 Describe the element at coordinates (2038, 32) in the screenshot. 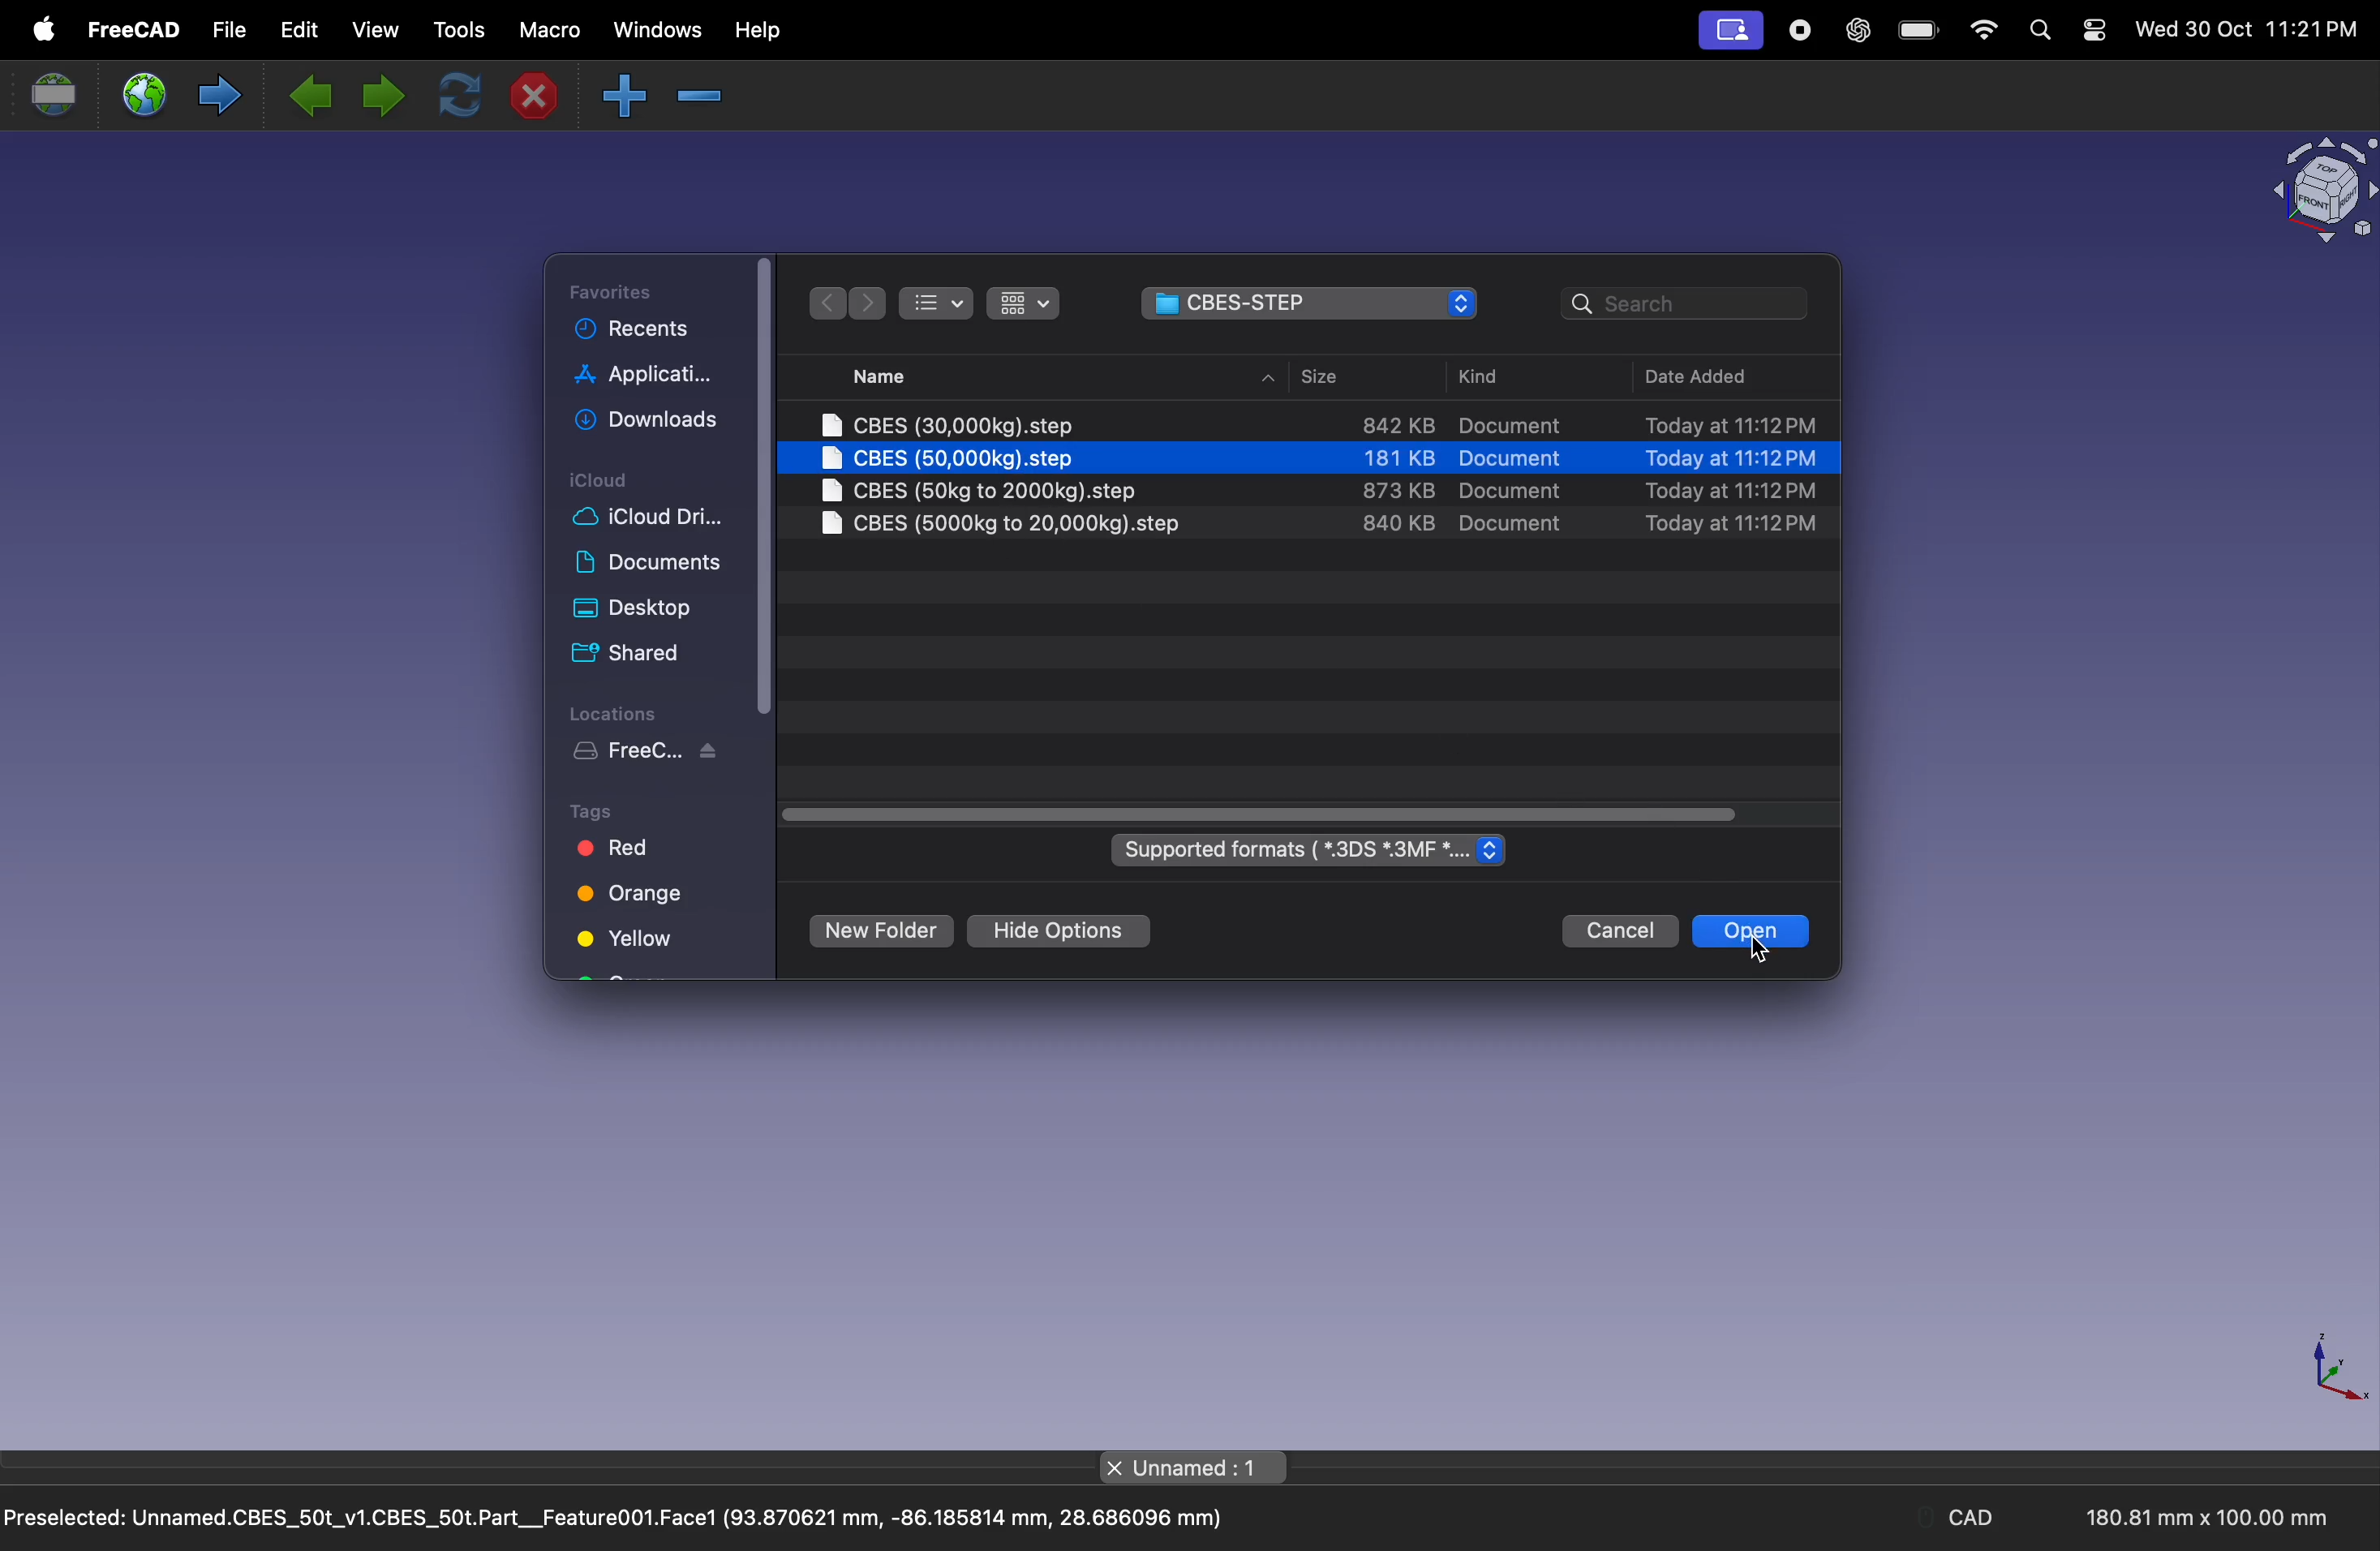

I see `search` at that location.